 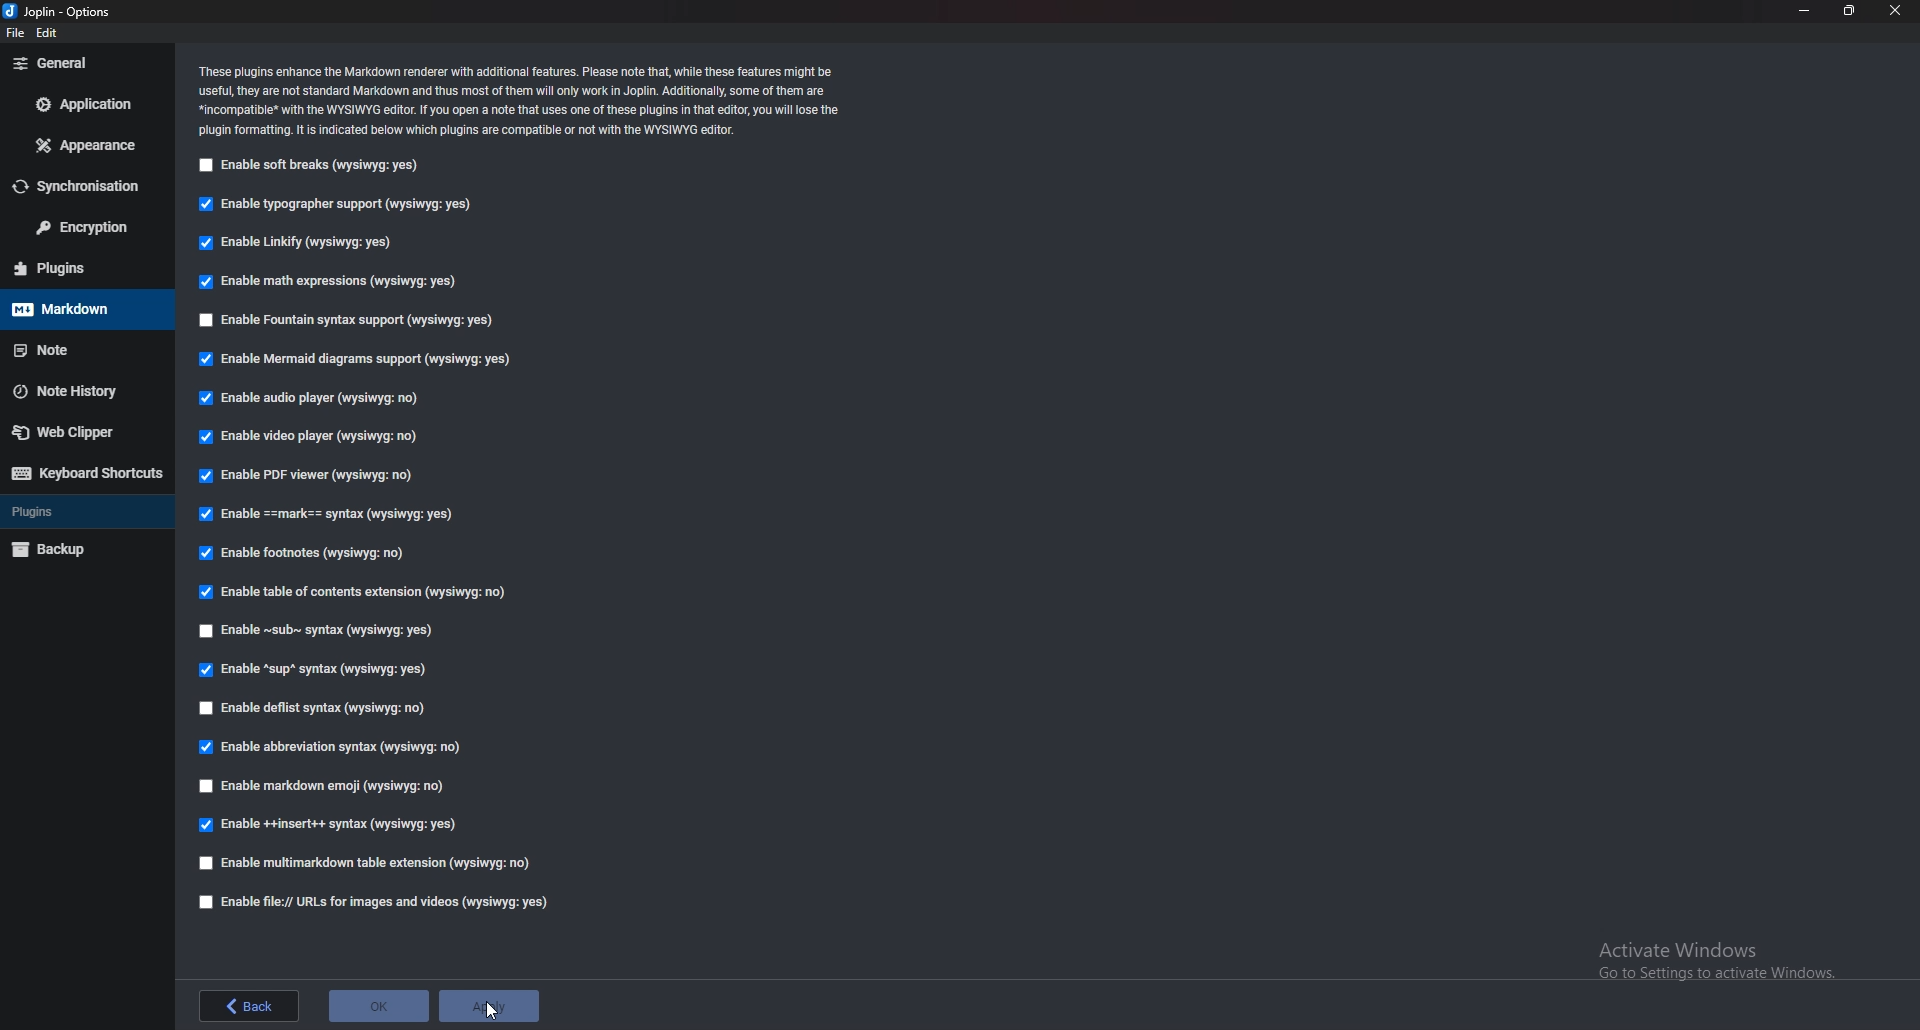 I want to click on file, so click(x=16, y=32).